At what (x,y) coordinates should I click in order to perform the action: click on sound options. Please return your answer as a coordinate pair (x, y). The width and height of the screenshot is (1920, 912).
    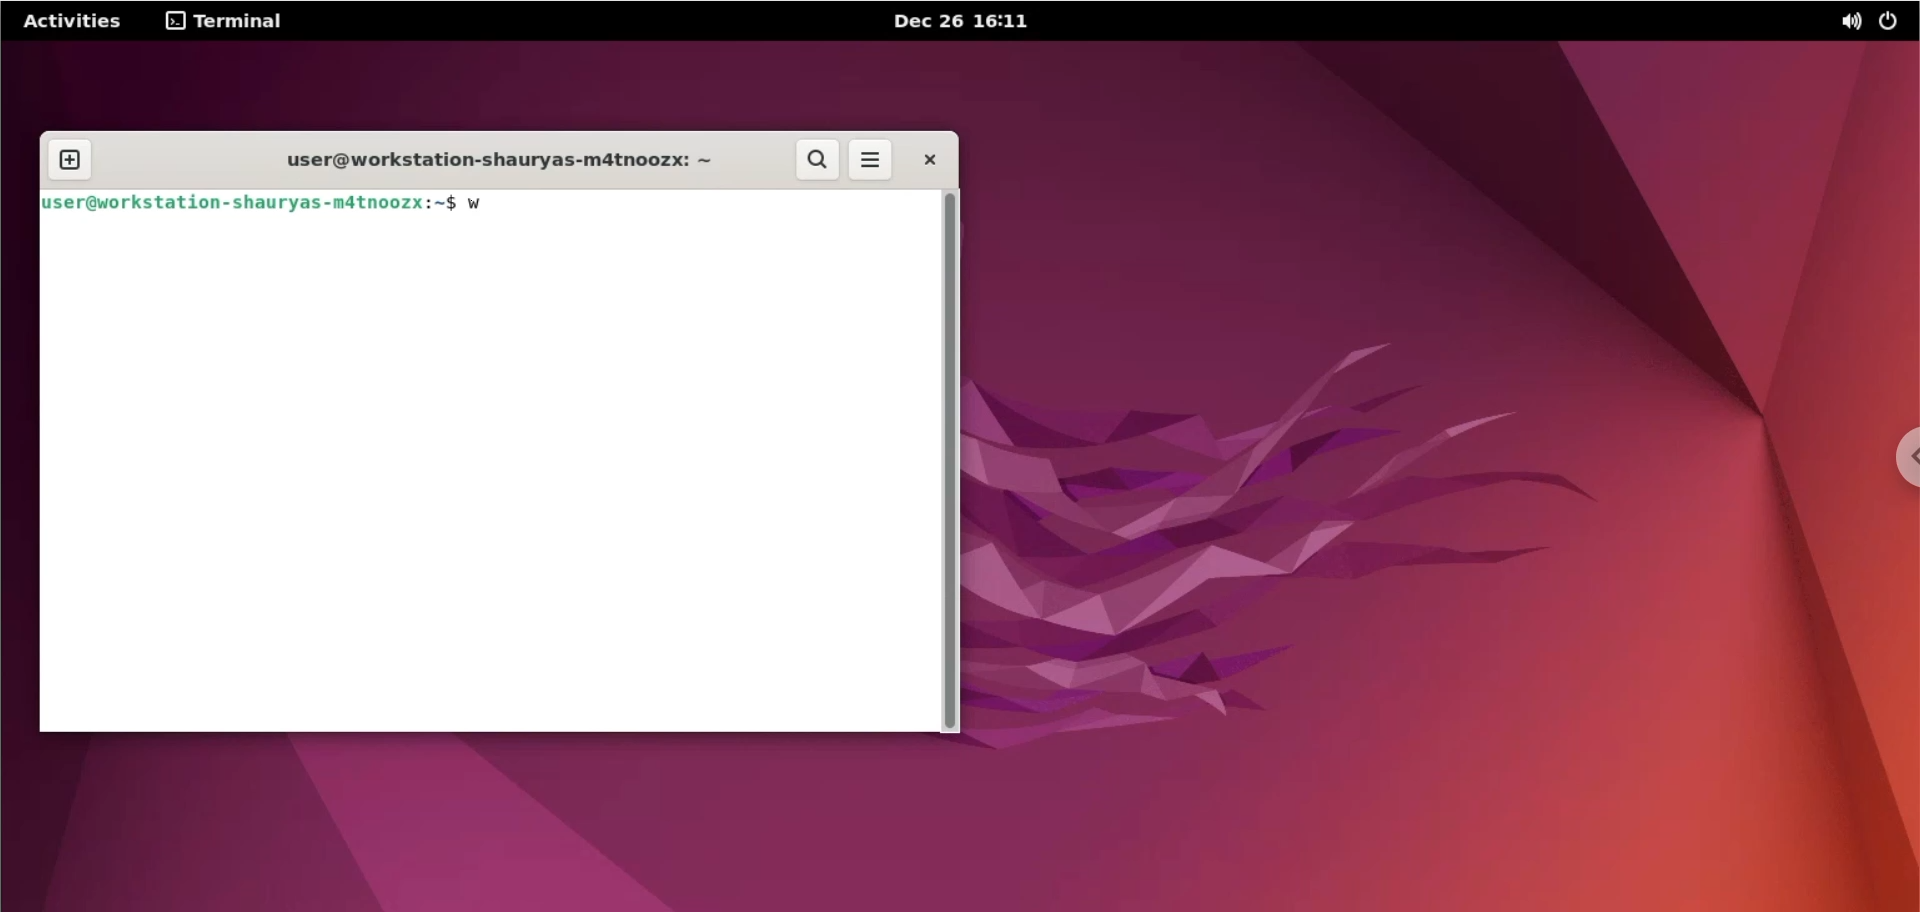
    Looking at the image, I should click on (1847, 24).